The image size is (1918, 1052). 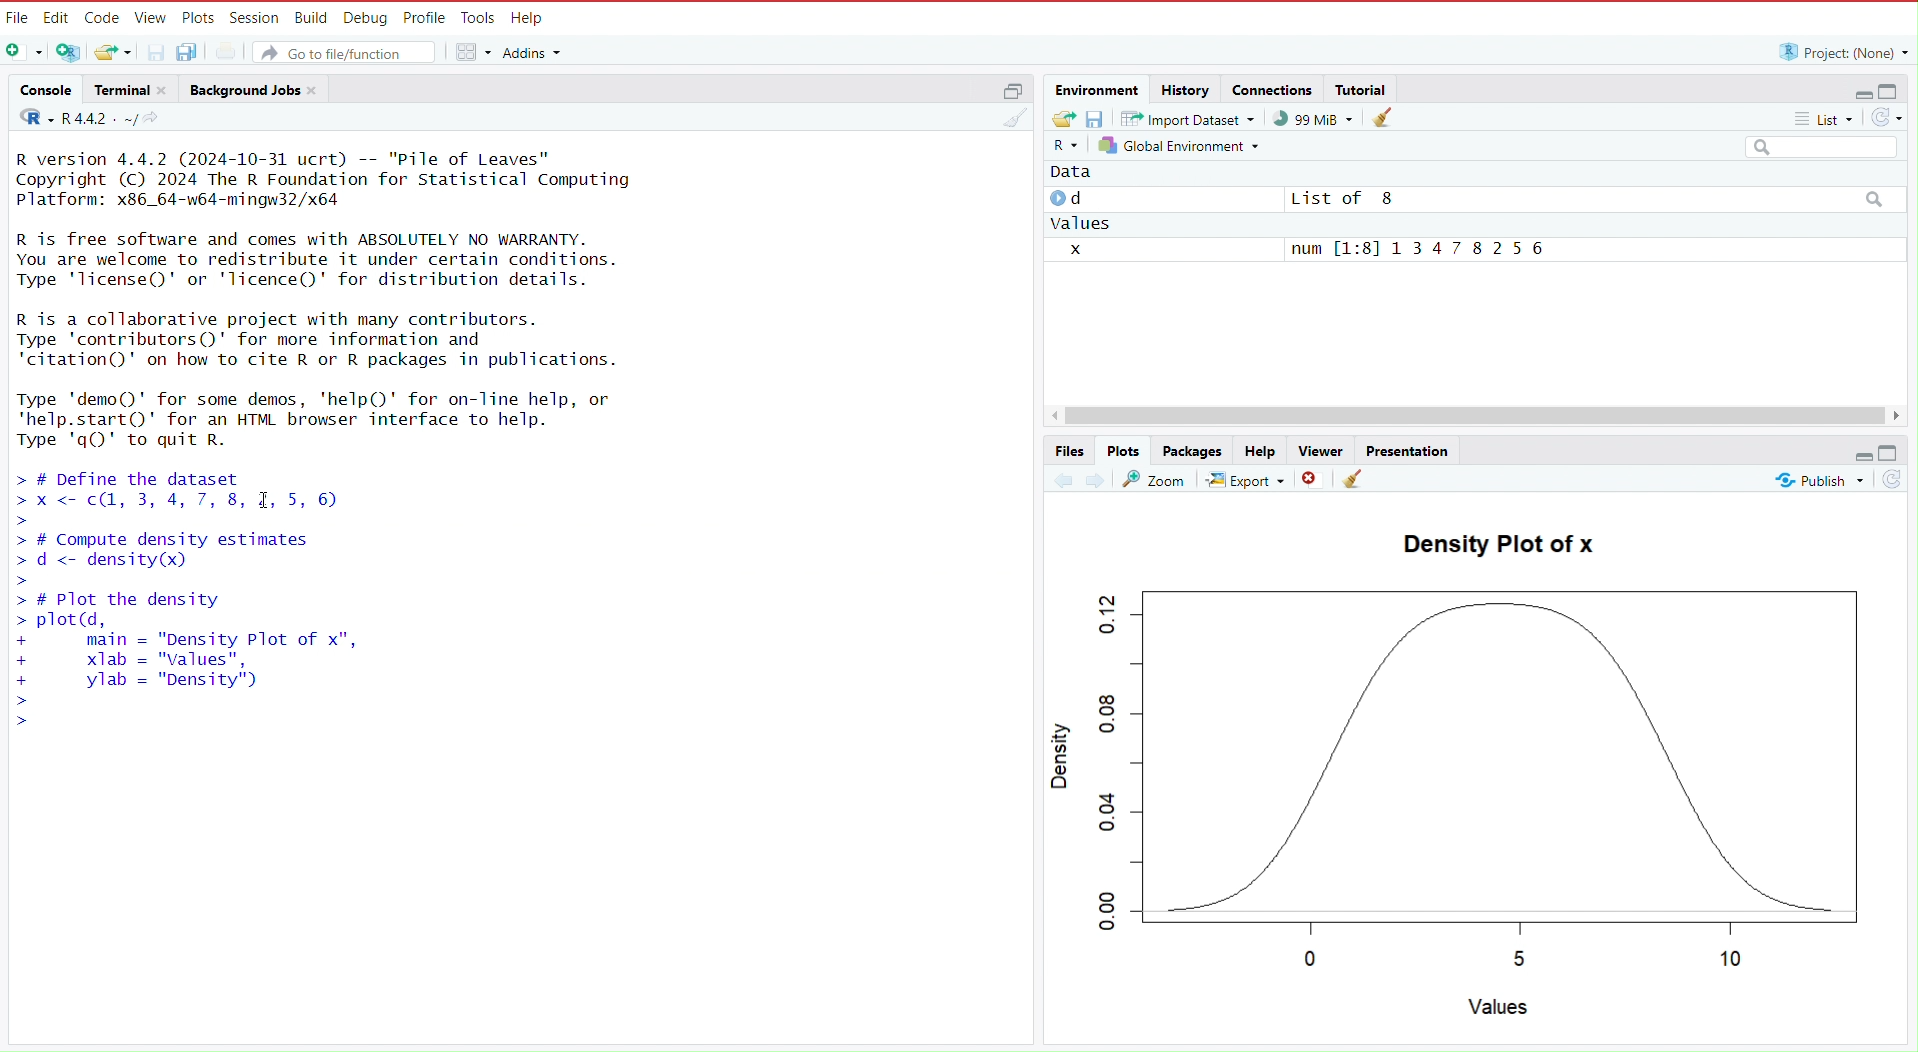 I want to click on maximize, so click(x=1015, y=91).